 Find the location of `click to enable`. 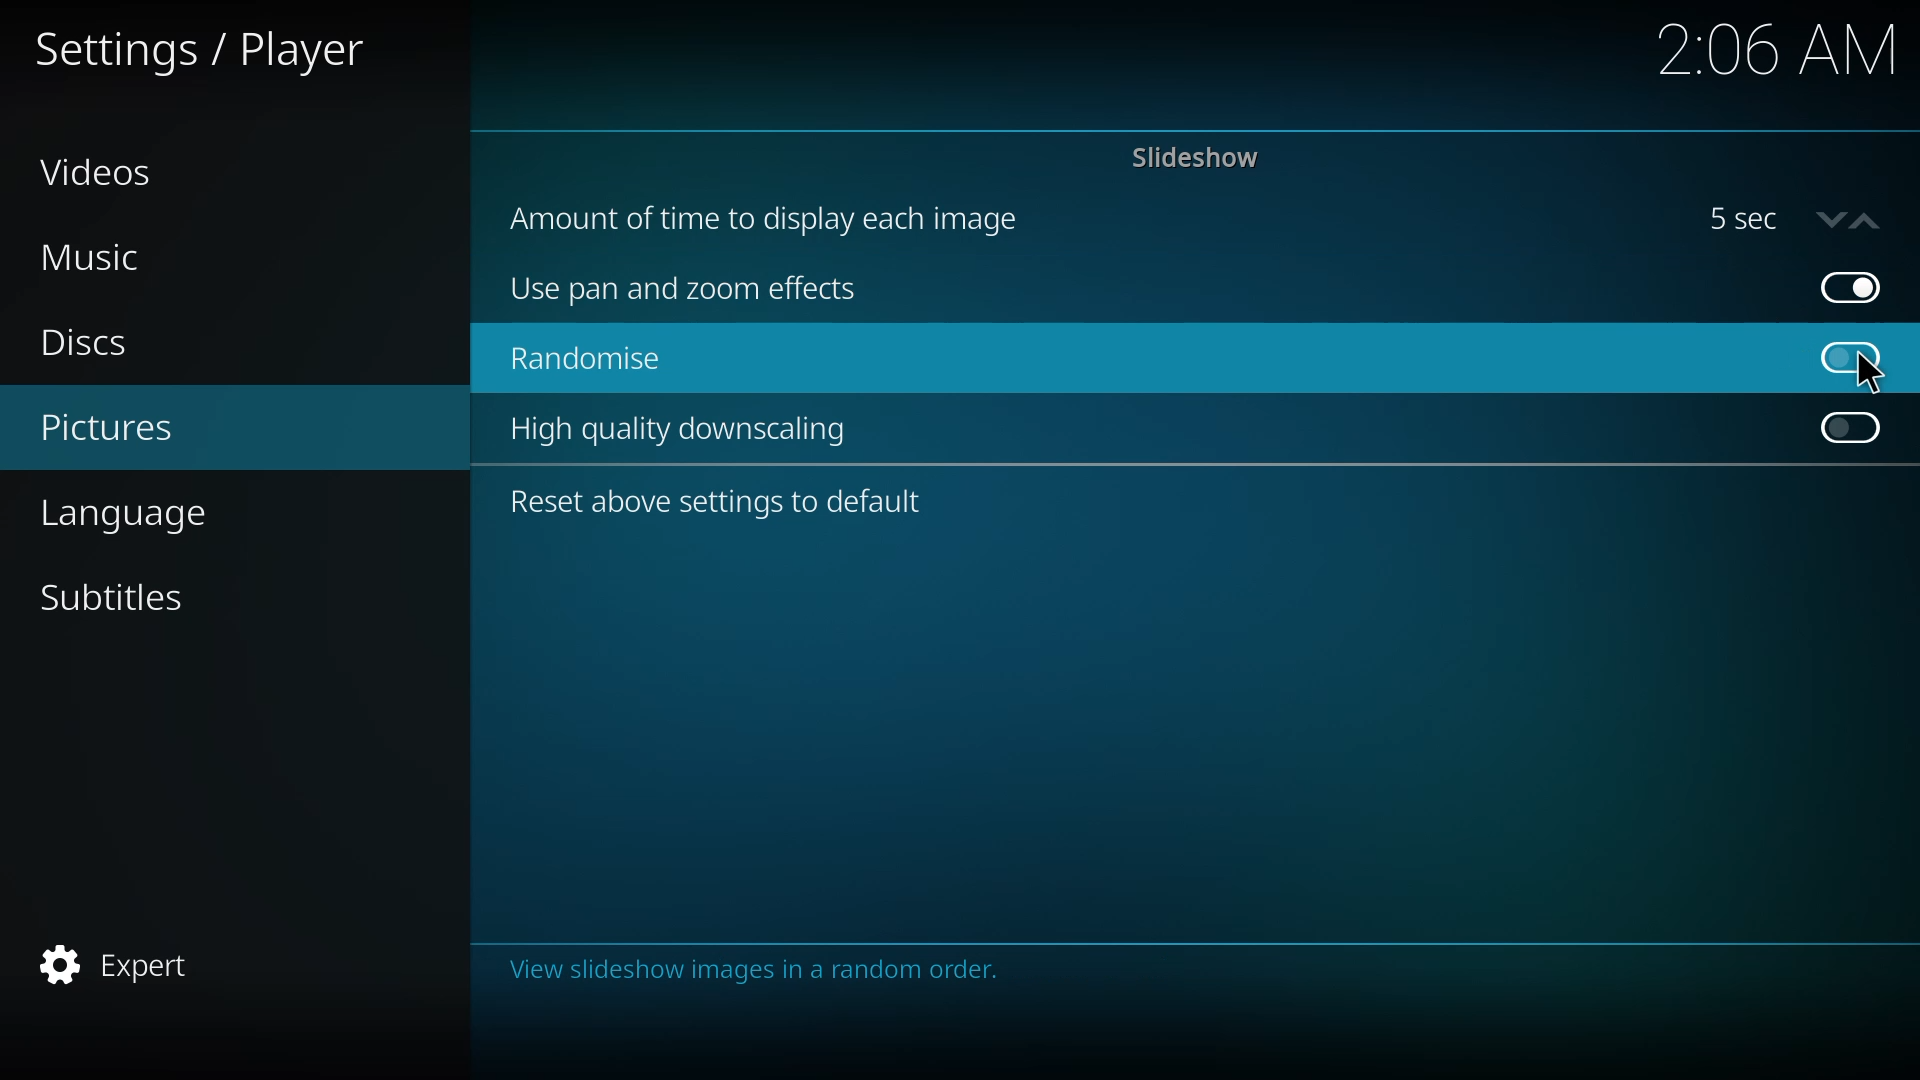

click to enable is located at coordinates (1858, 430).